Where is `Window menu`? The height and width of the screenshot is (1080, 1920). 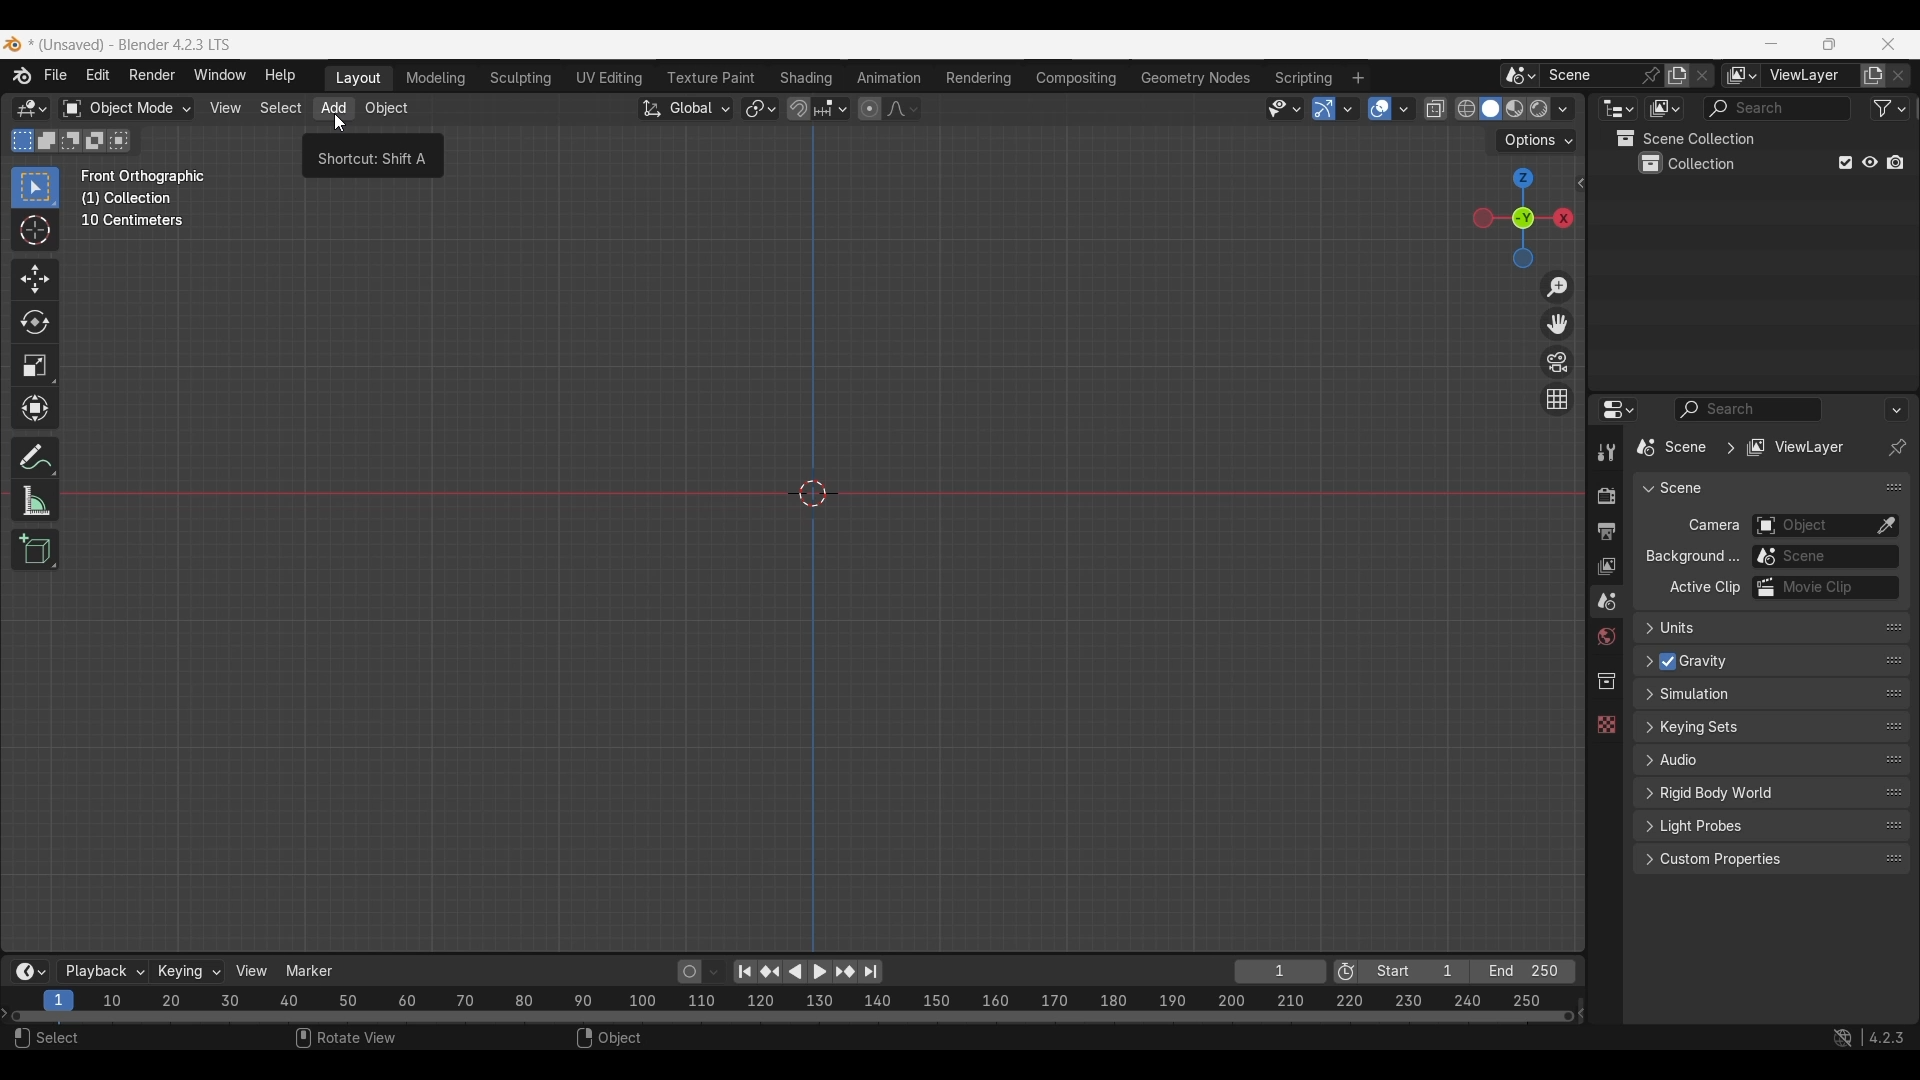
Window menu is located at coordinates (220, 76).